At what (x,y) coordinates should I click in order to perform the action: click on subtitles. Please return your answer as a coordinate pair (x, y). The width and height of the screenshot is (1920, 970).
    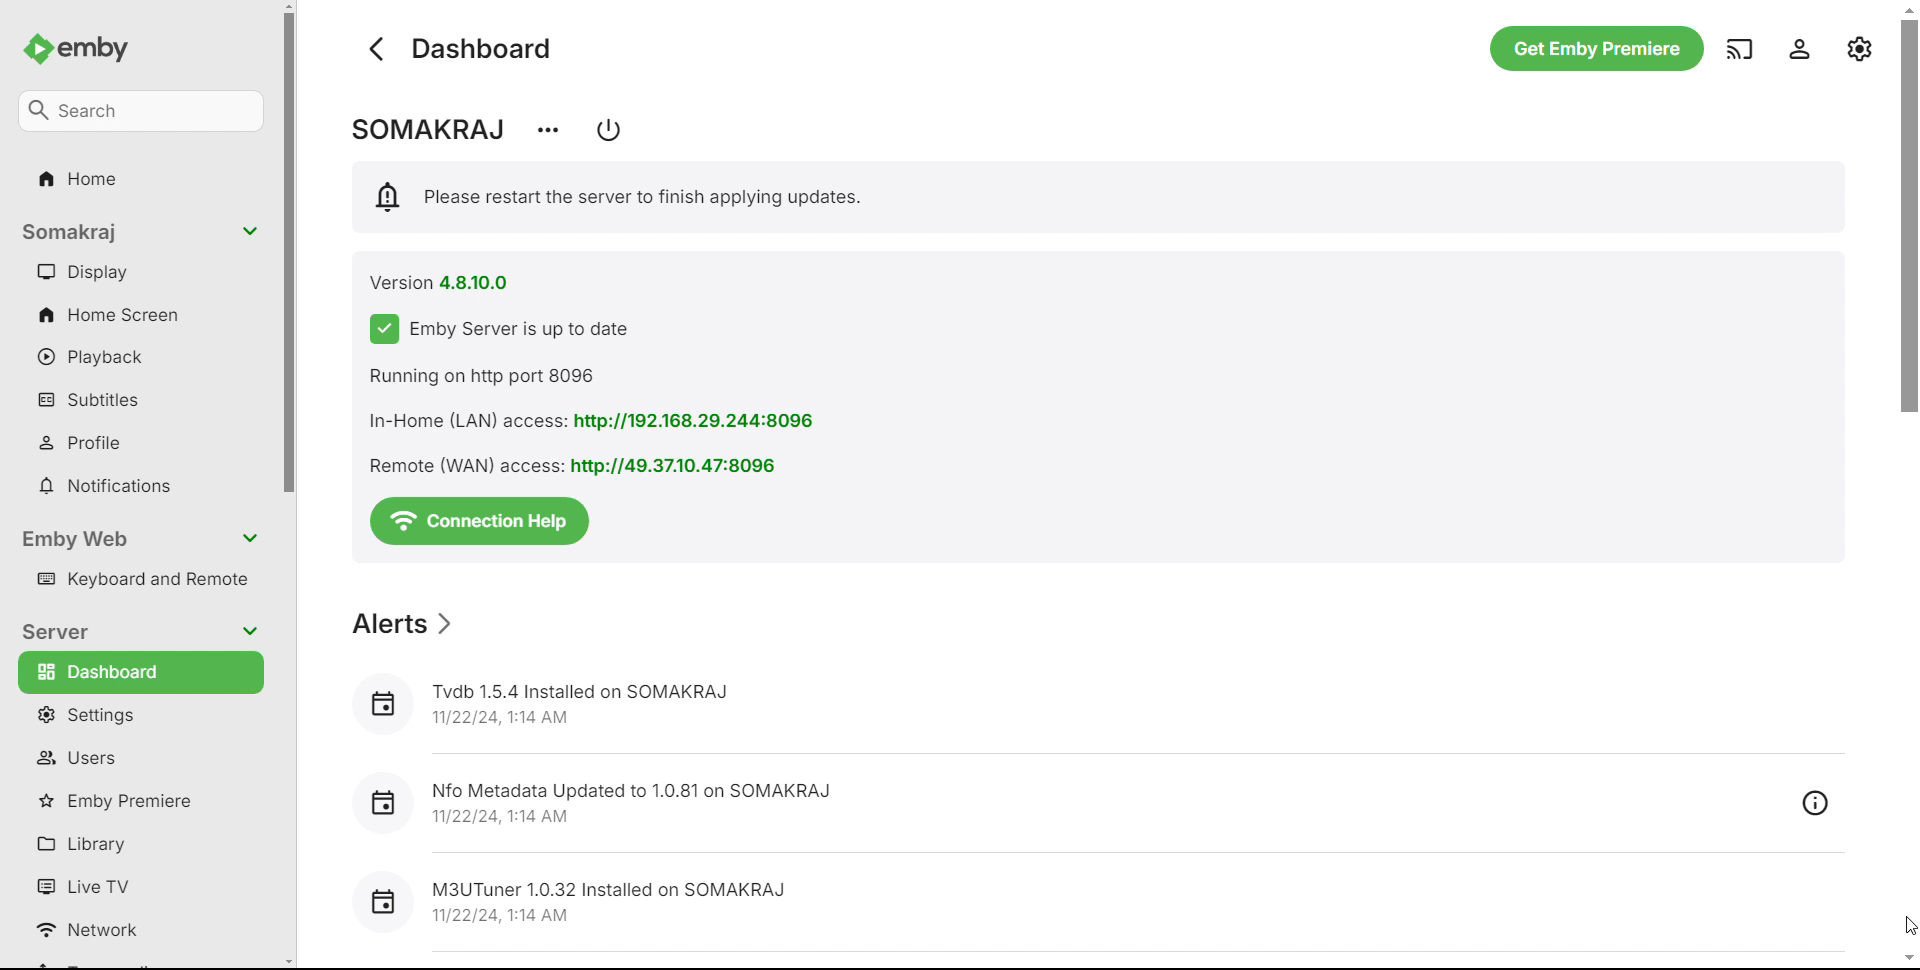
    Looking at the image, I should click on (142, 398).